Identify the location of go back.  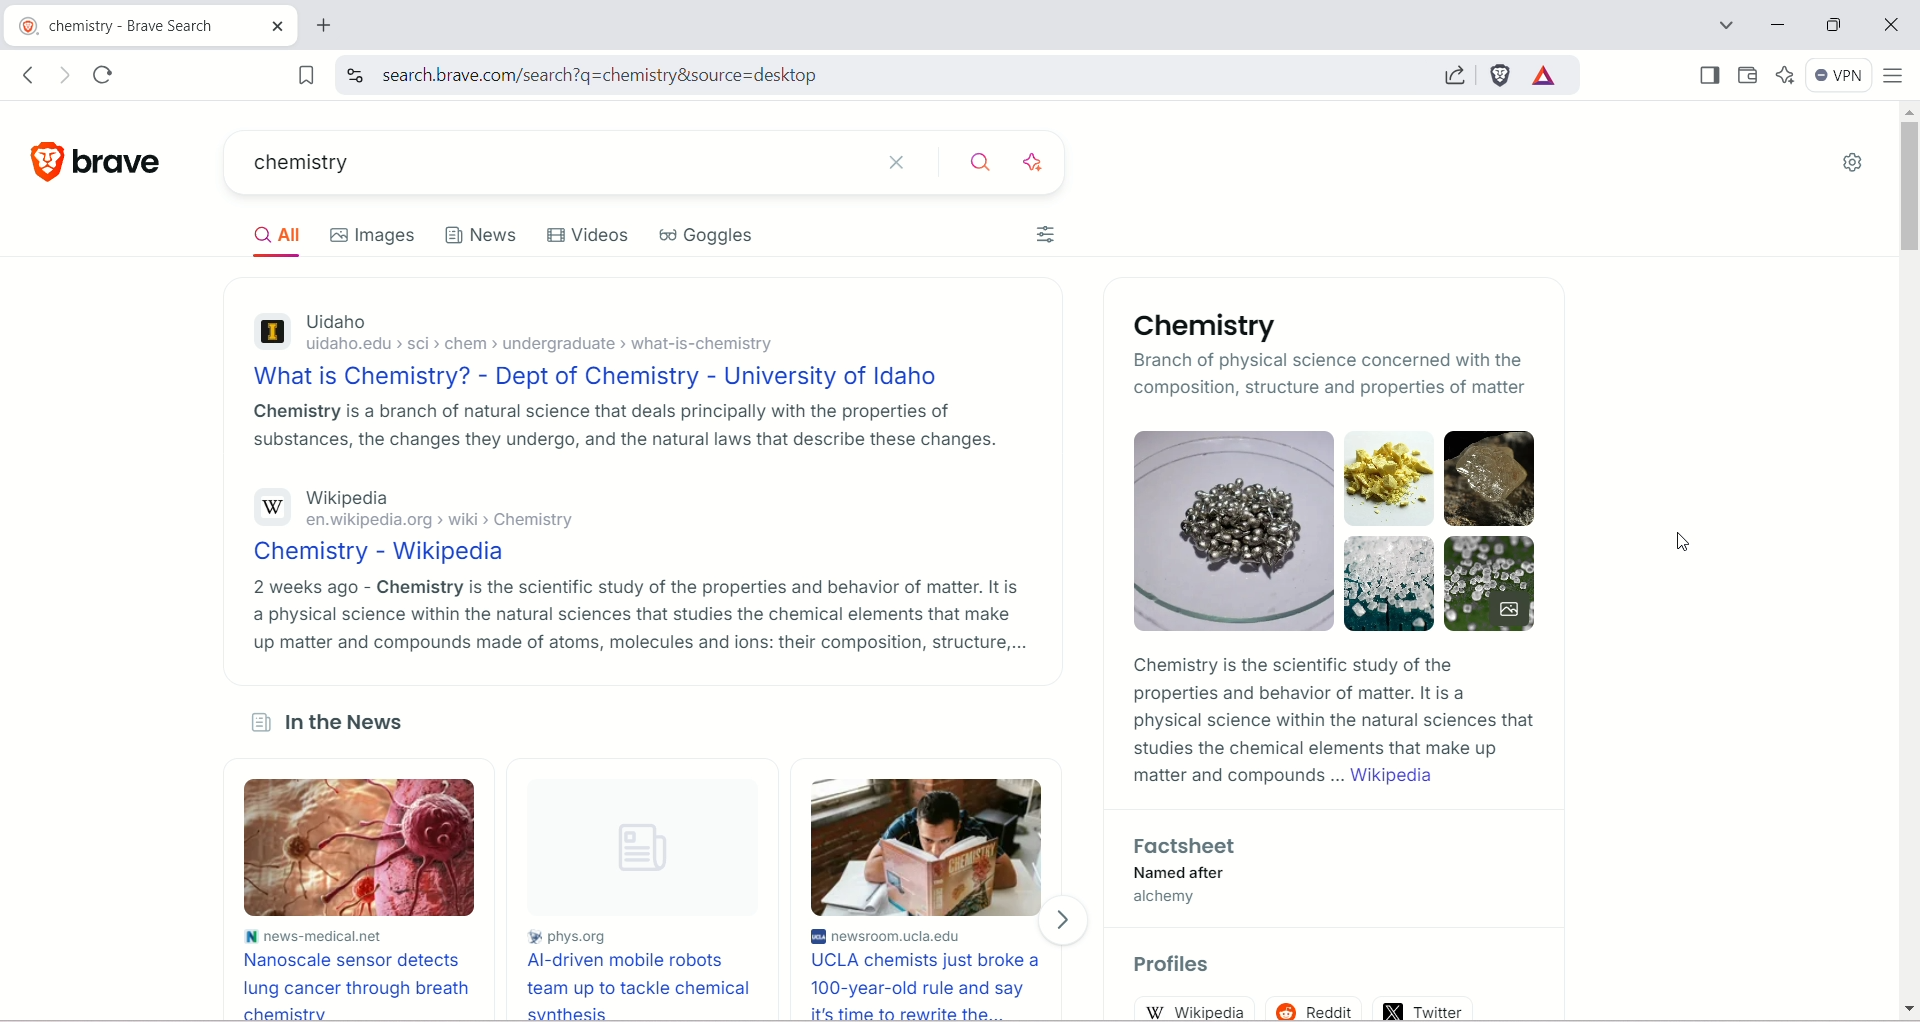
(28, 75).